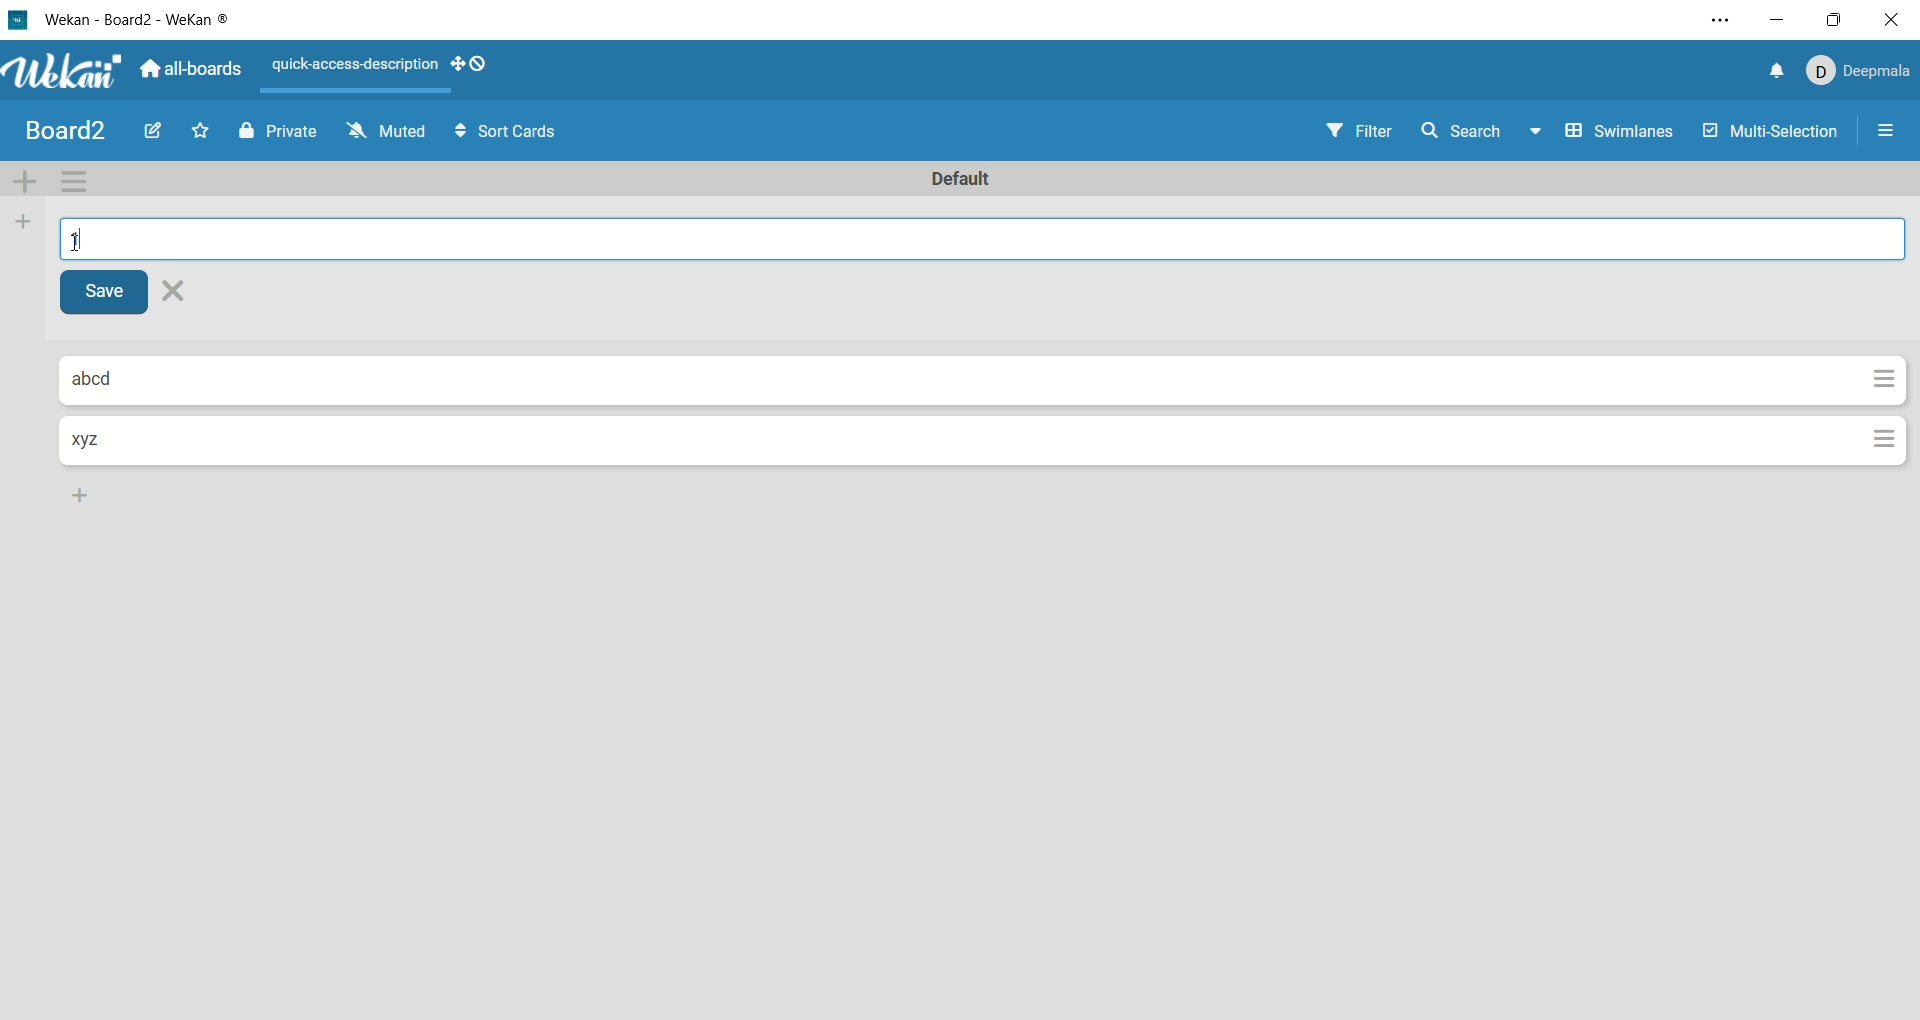 The height and width of the screenshot is (1020, 1920). What do you see at coordinates (1895, 20) in the screenshot?
I see `close` at bounding box center [1895, 20].